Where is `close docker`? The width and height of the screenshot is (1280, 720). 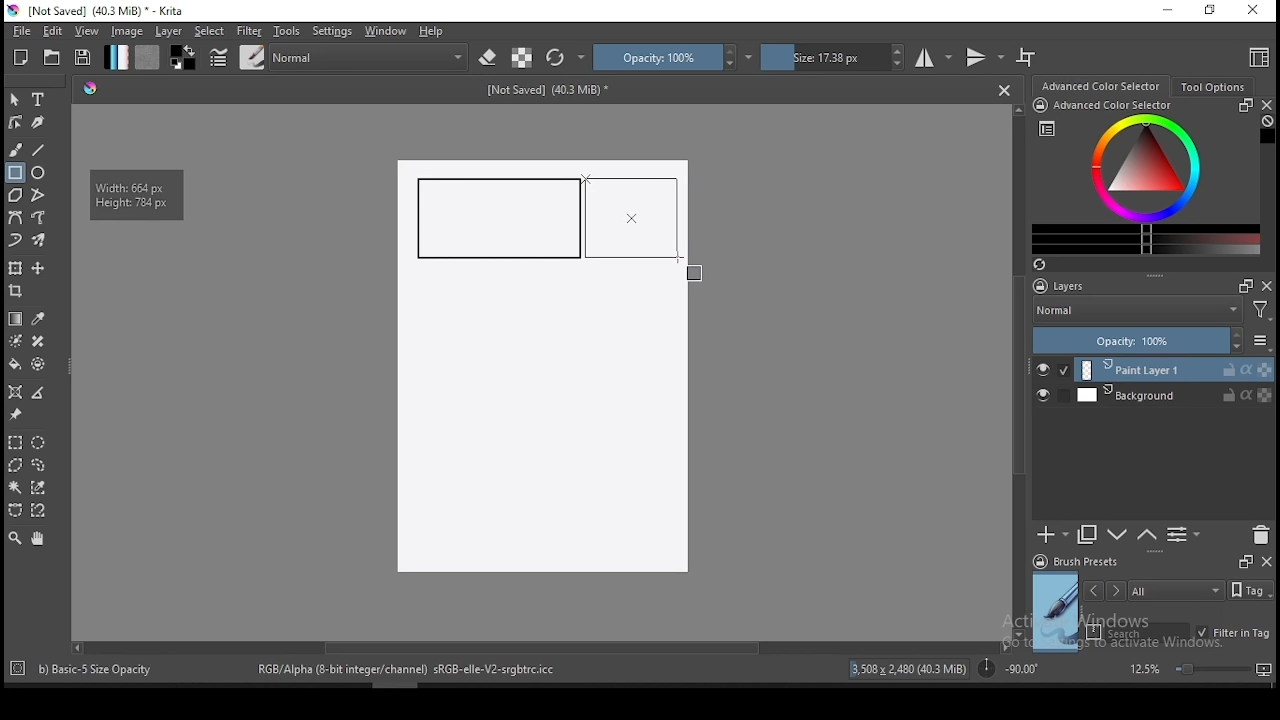 close docker is located at coordinates (1267, 285).